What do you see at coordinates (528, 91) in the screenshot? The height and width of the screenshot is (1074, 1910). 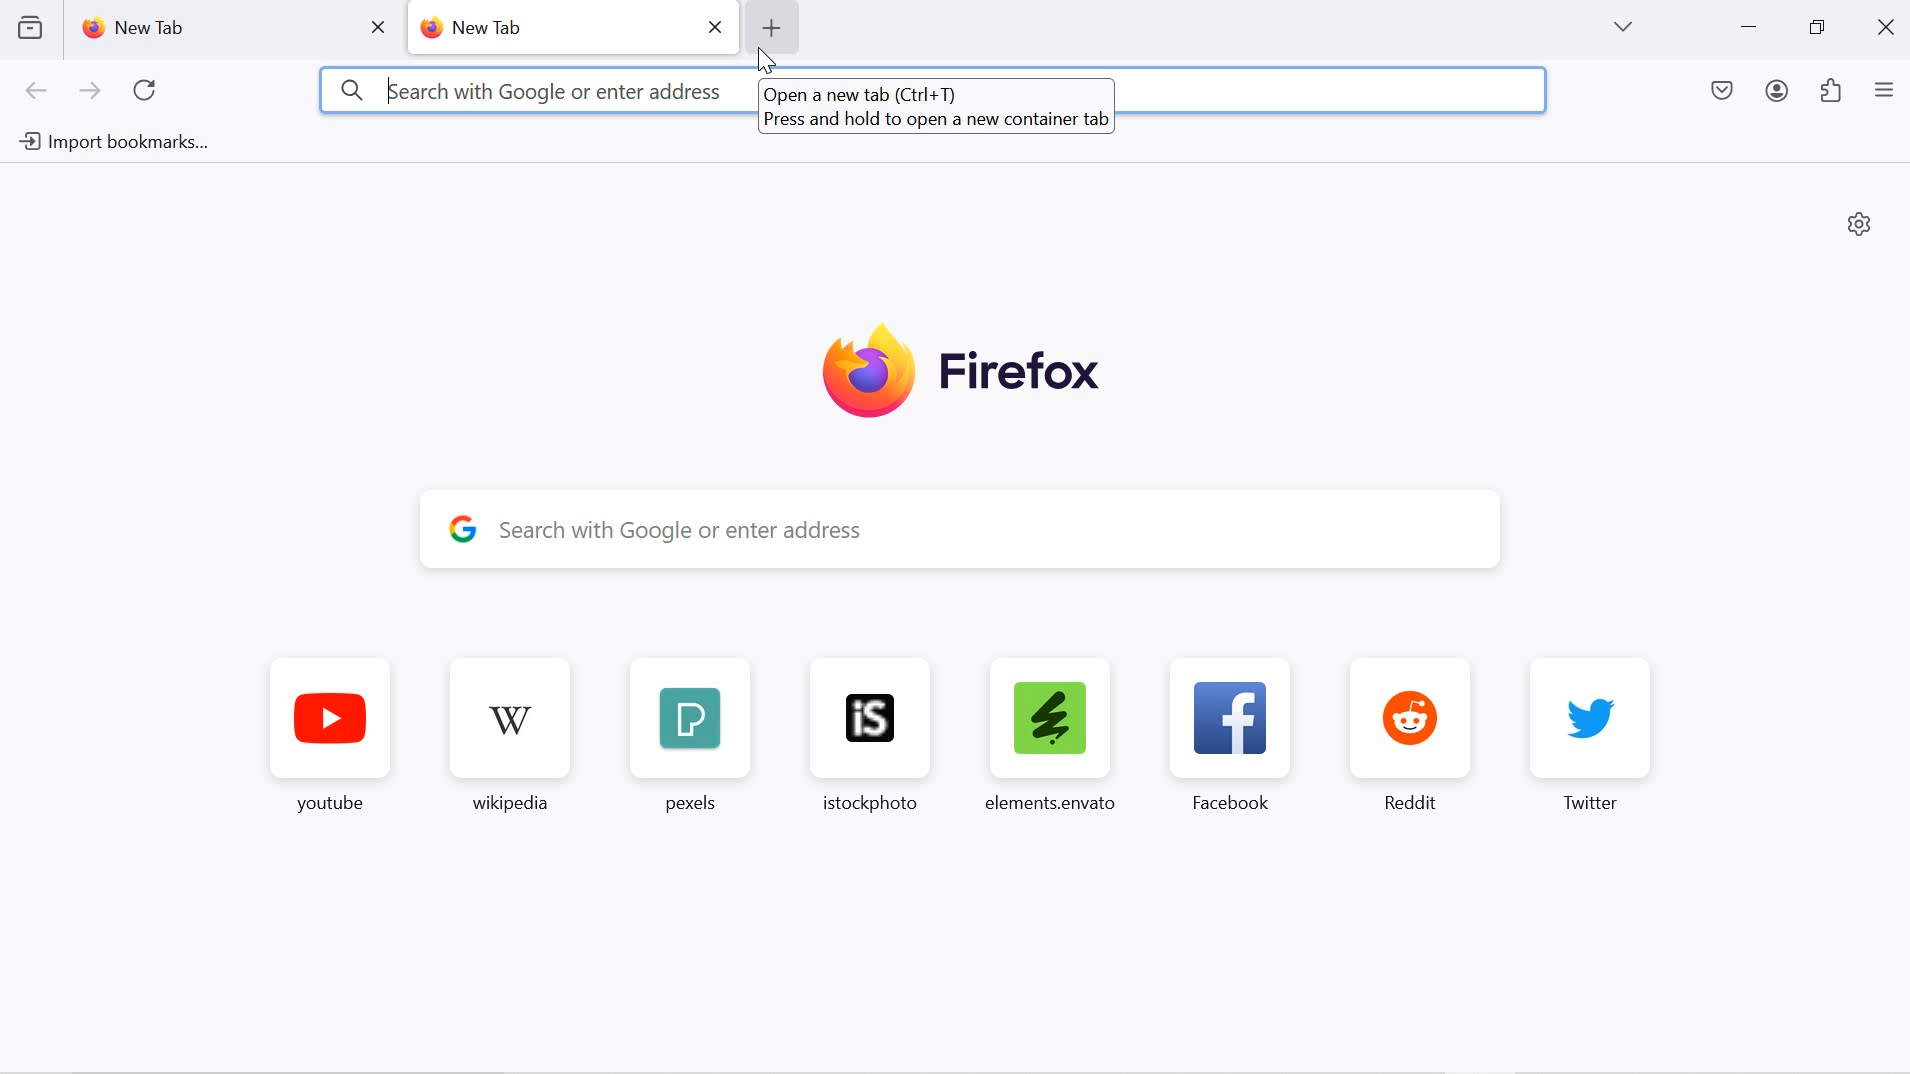 I see `3 kearch with Google or enter address` at bounding box center [528, 91].